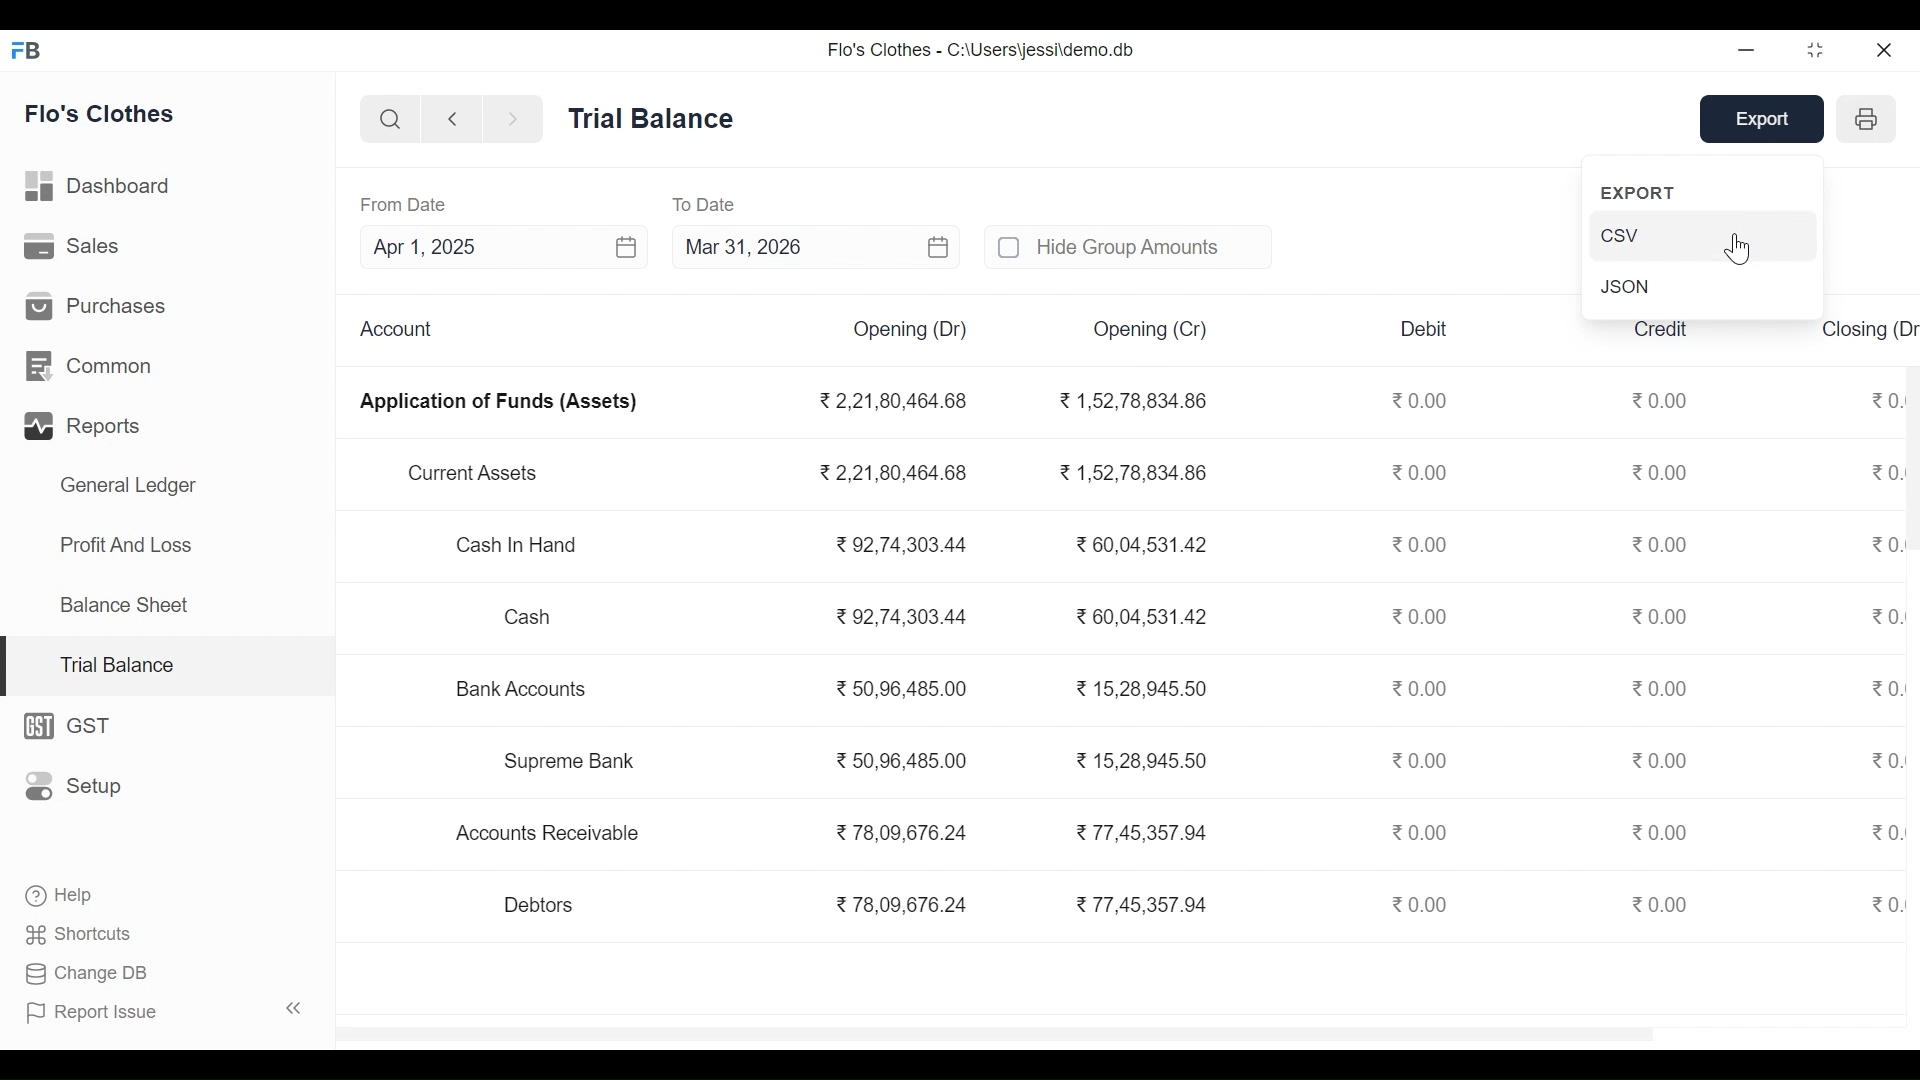 The image size is (1920, 1080). Describe the element at coordinates (1130, 401) in the screenshot. I see `1,52,78,834.86` at that location.